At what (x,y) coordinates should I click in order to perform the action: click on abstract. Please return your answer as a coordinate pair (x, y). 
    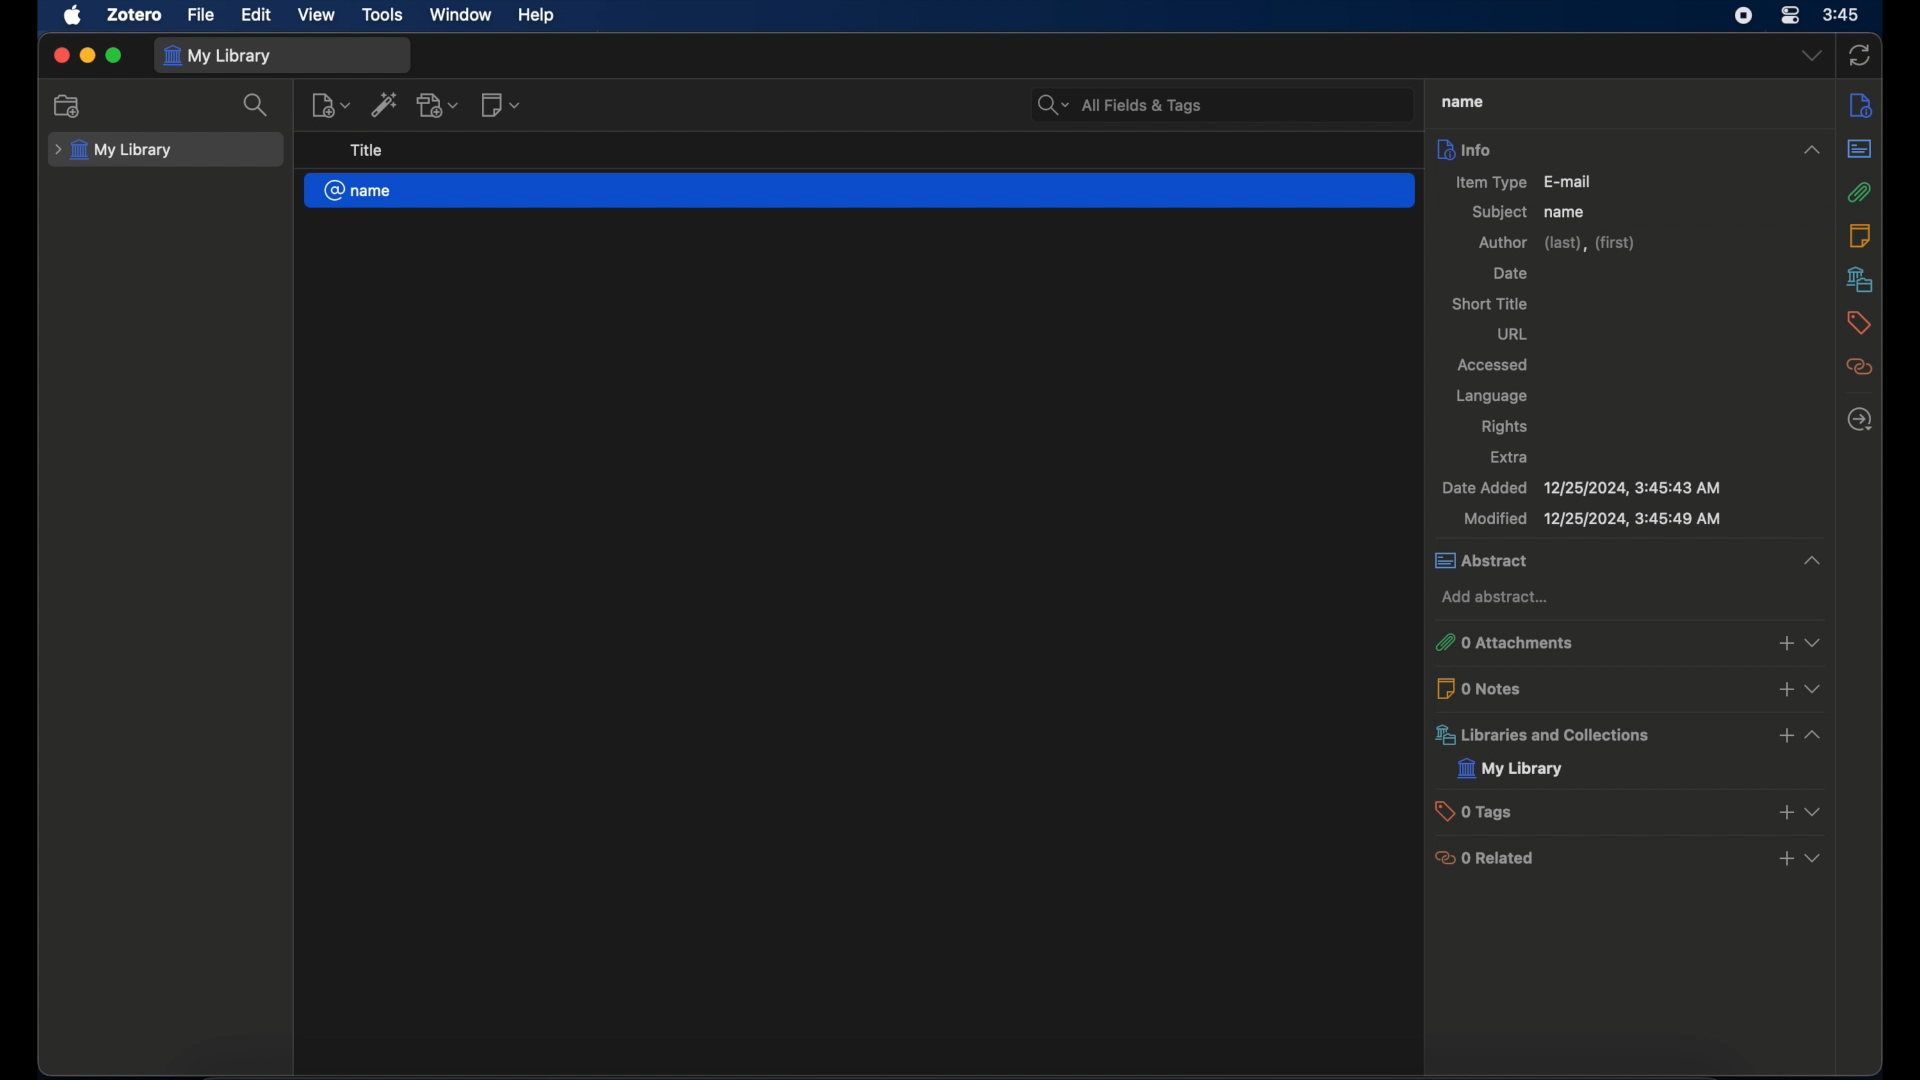
    Looking at the image, I should click on (1627, 560).